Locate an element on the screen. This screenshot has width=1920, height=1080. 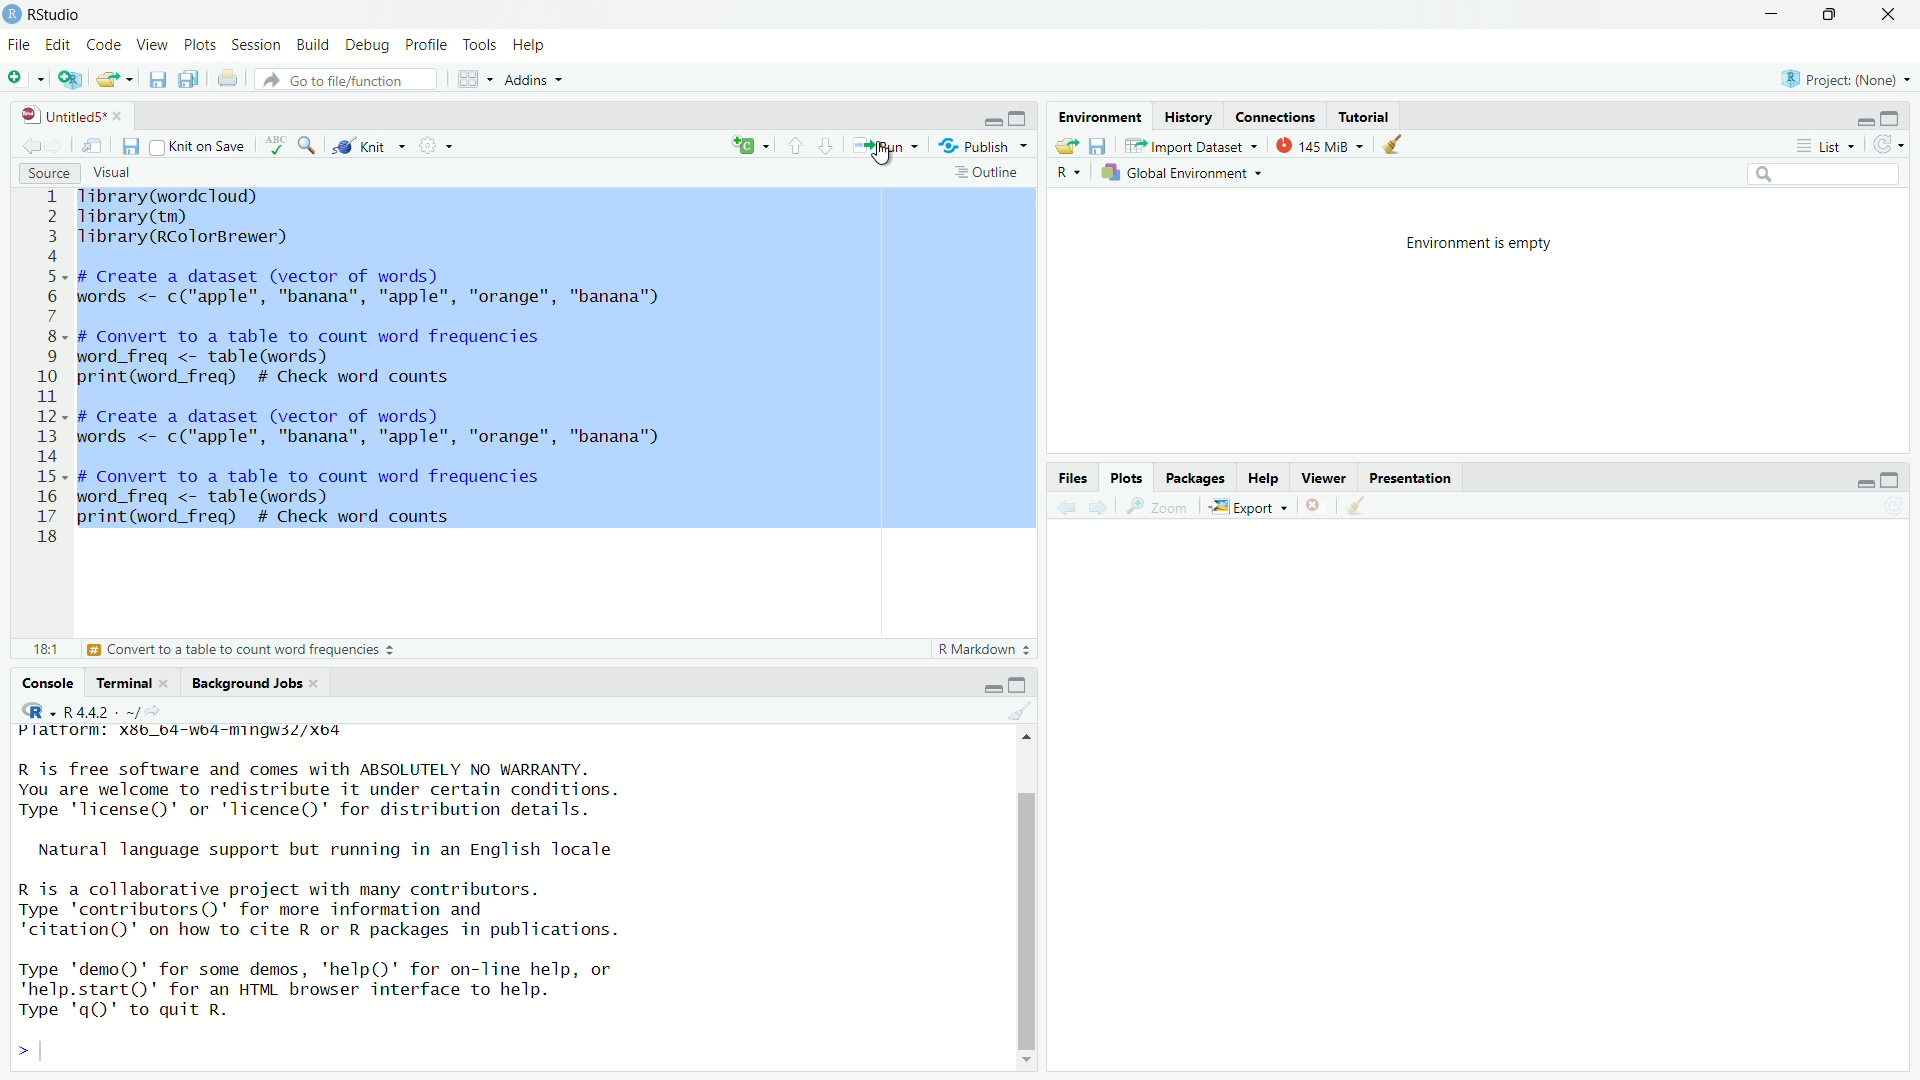
maximize is located at coordinates (1894, 120).